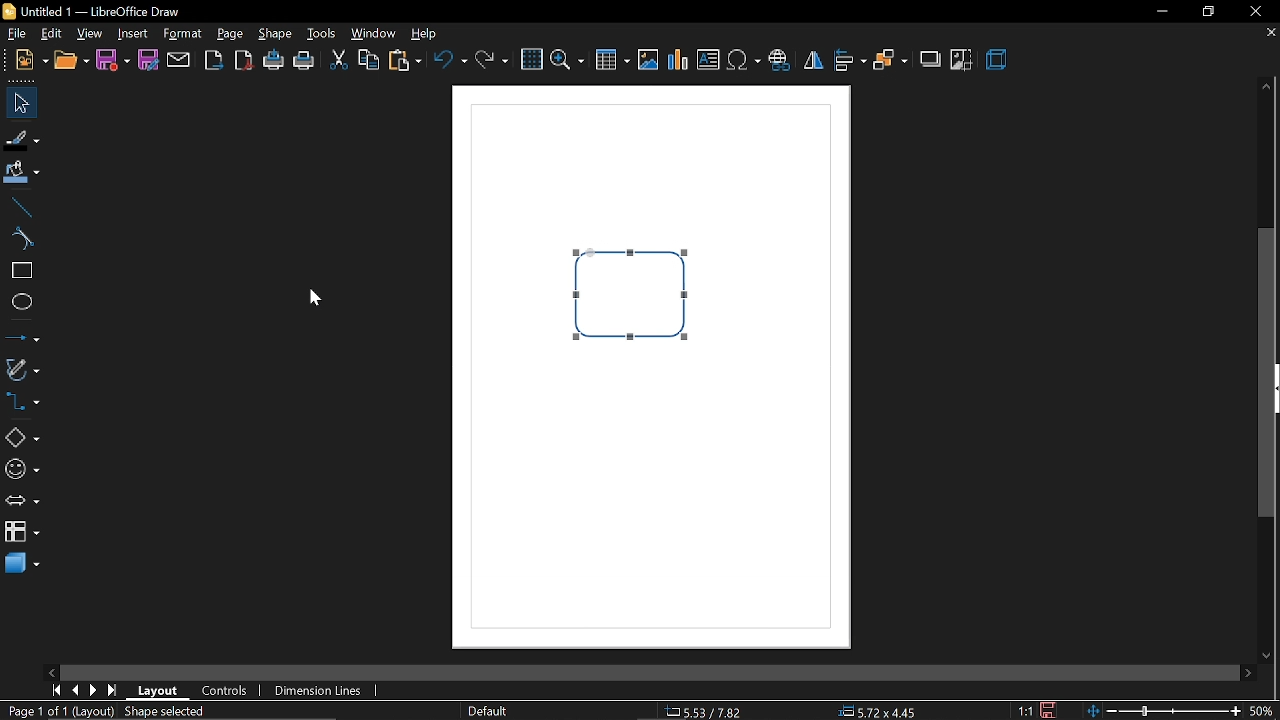 This screenshot has height=720, width=1280. Describe the element at coordinates (710, 60) in the screenshot. I see `insert text` at that location.